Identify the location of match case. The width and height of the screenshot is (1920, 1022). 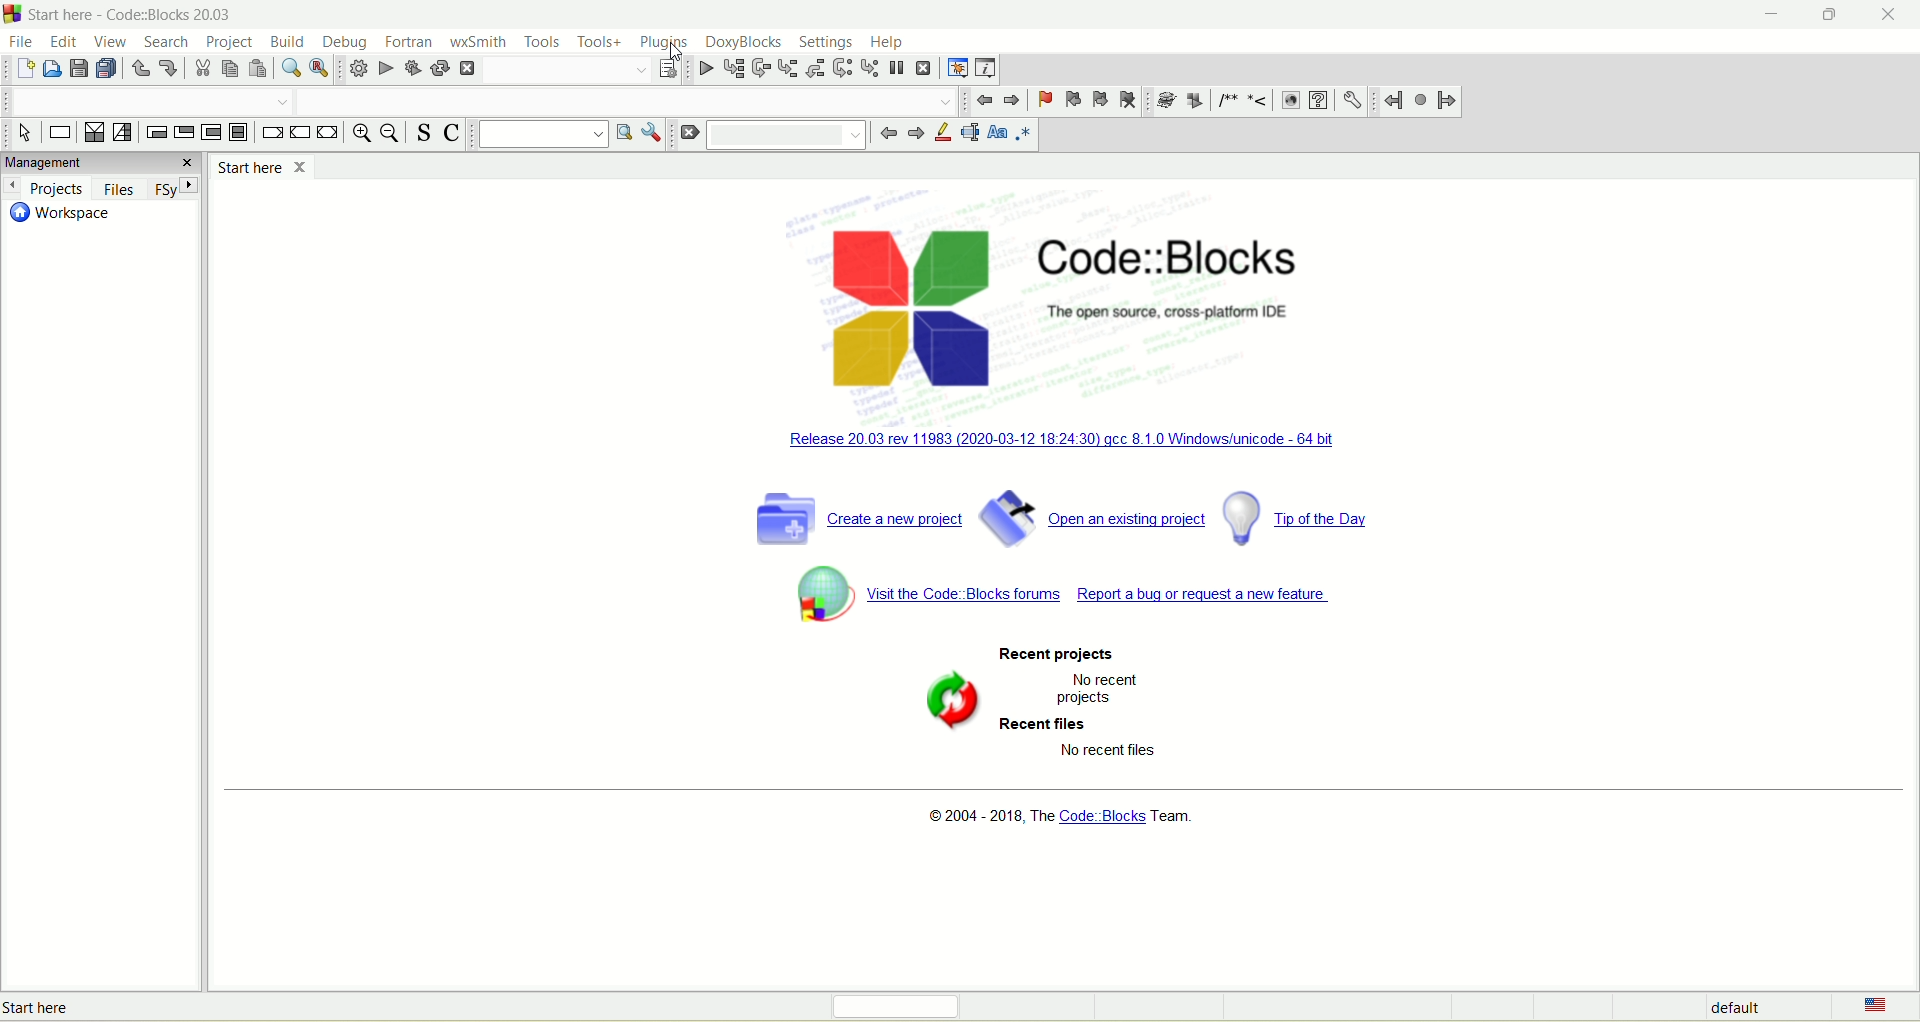
(997, 133).